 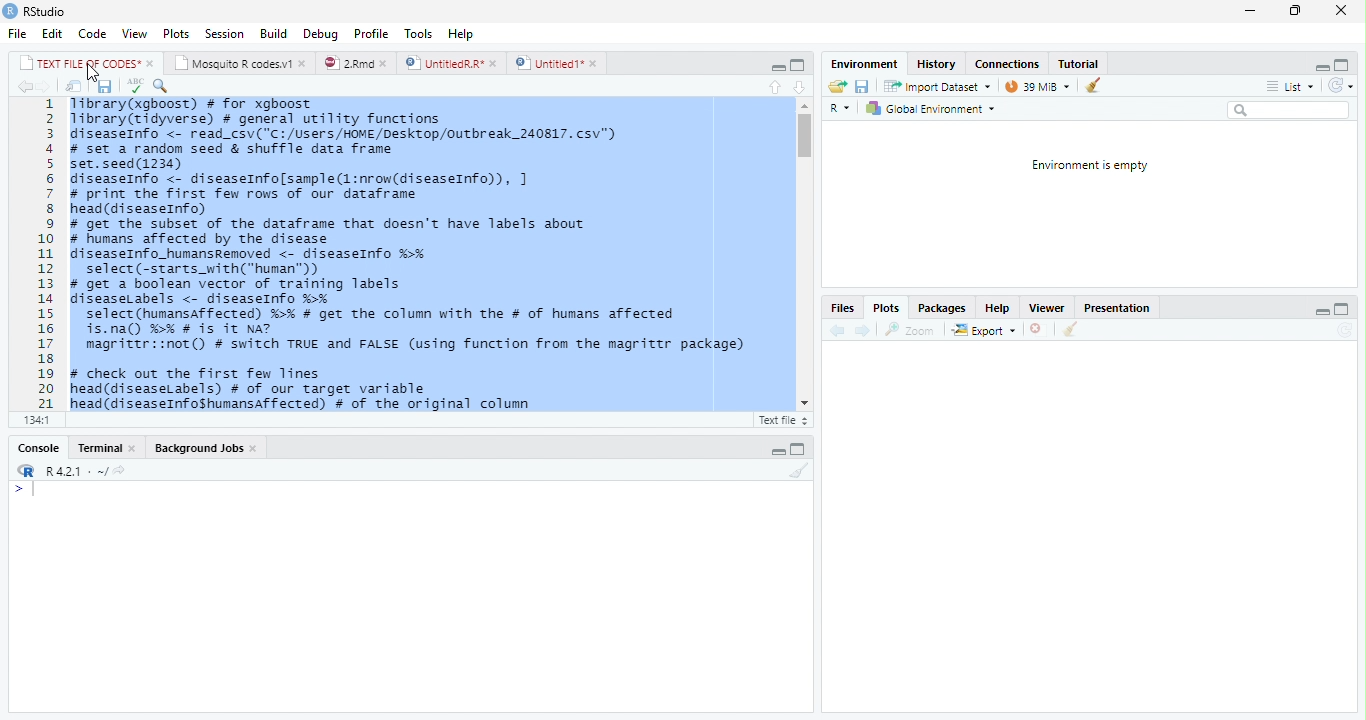 I want to click on Profile, so click(x=372, y=33).